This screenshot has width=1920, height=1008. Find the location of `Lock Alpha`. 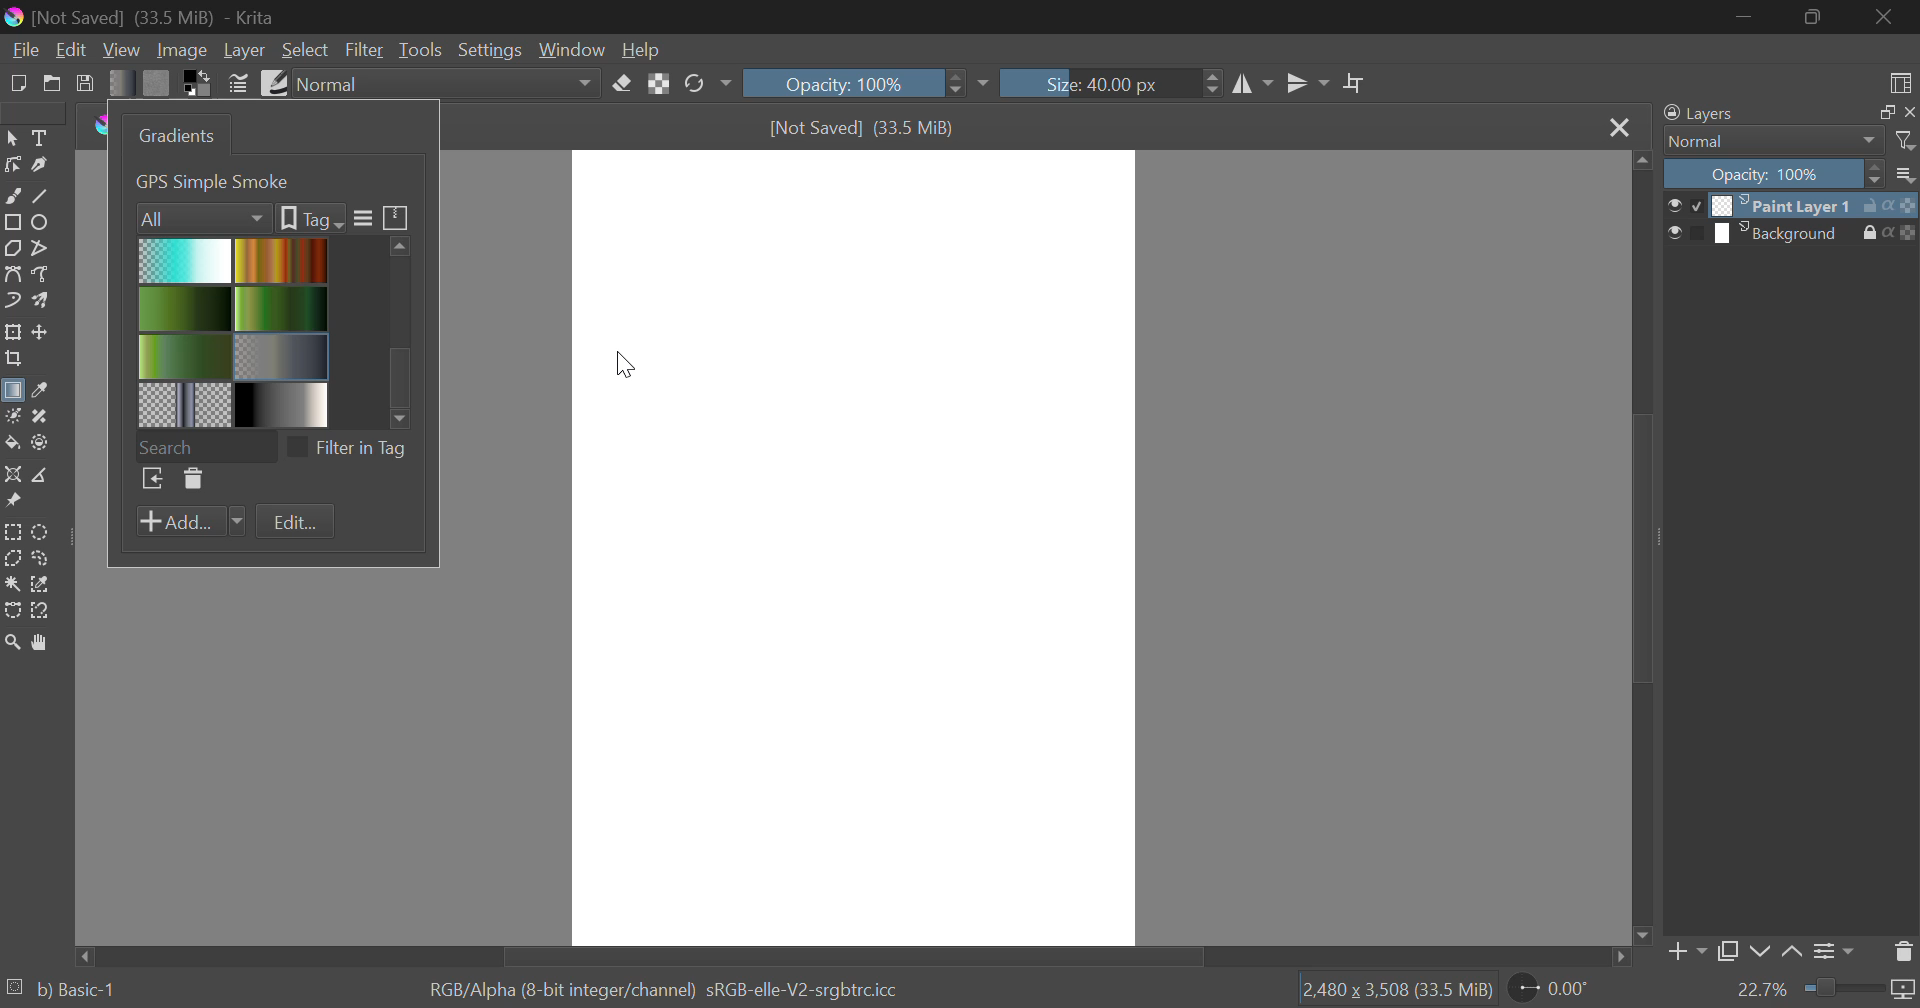

Lock Alpha is located at coordinates (658, 84).